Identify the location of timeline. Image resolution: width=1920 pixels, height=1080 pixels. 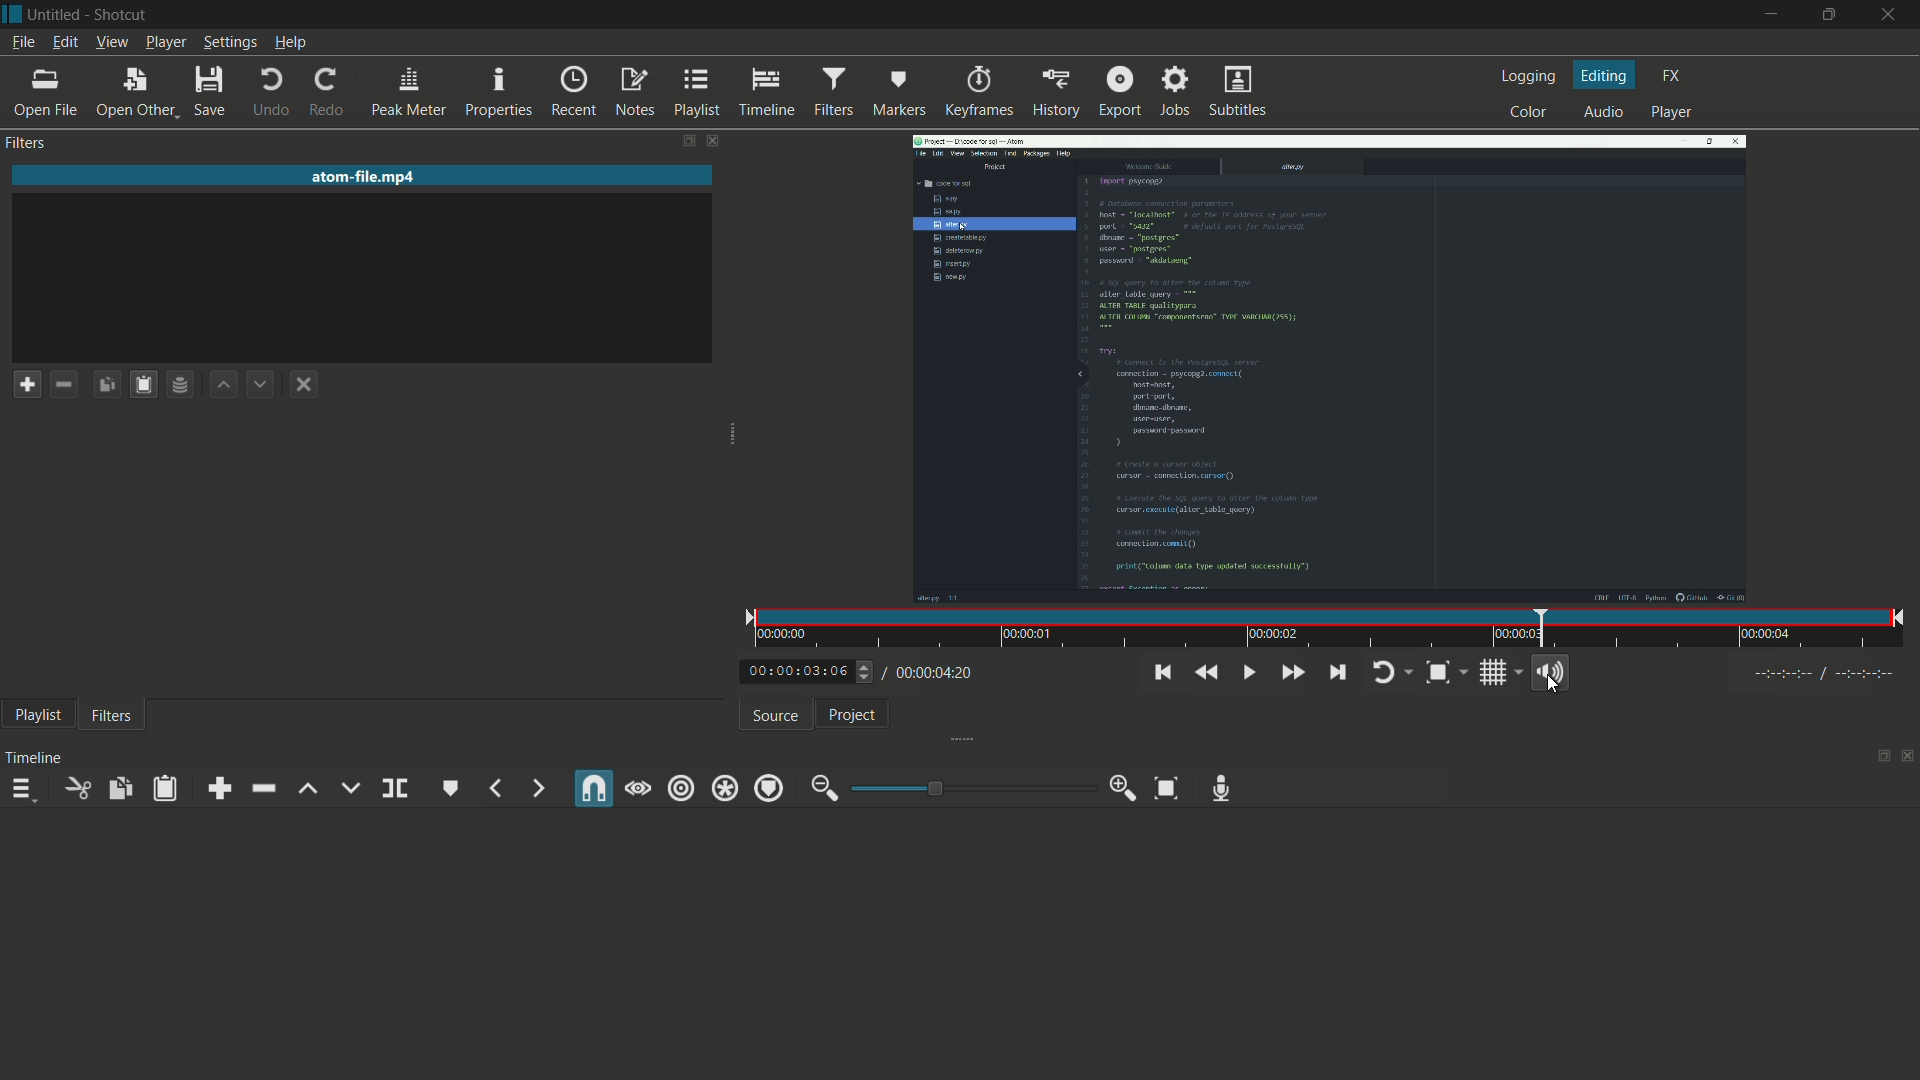
(766, 94).